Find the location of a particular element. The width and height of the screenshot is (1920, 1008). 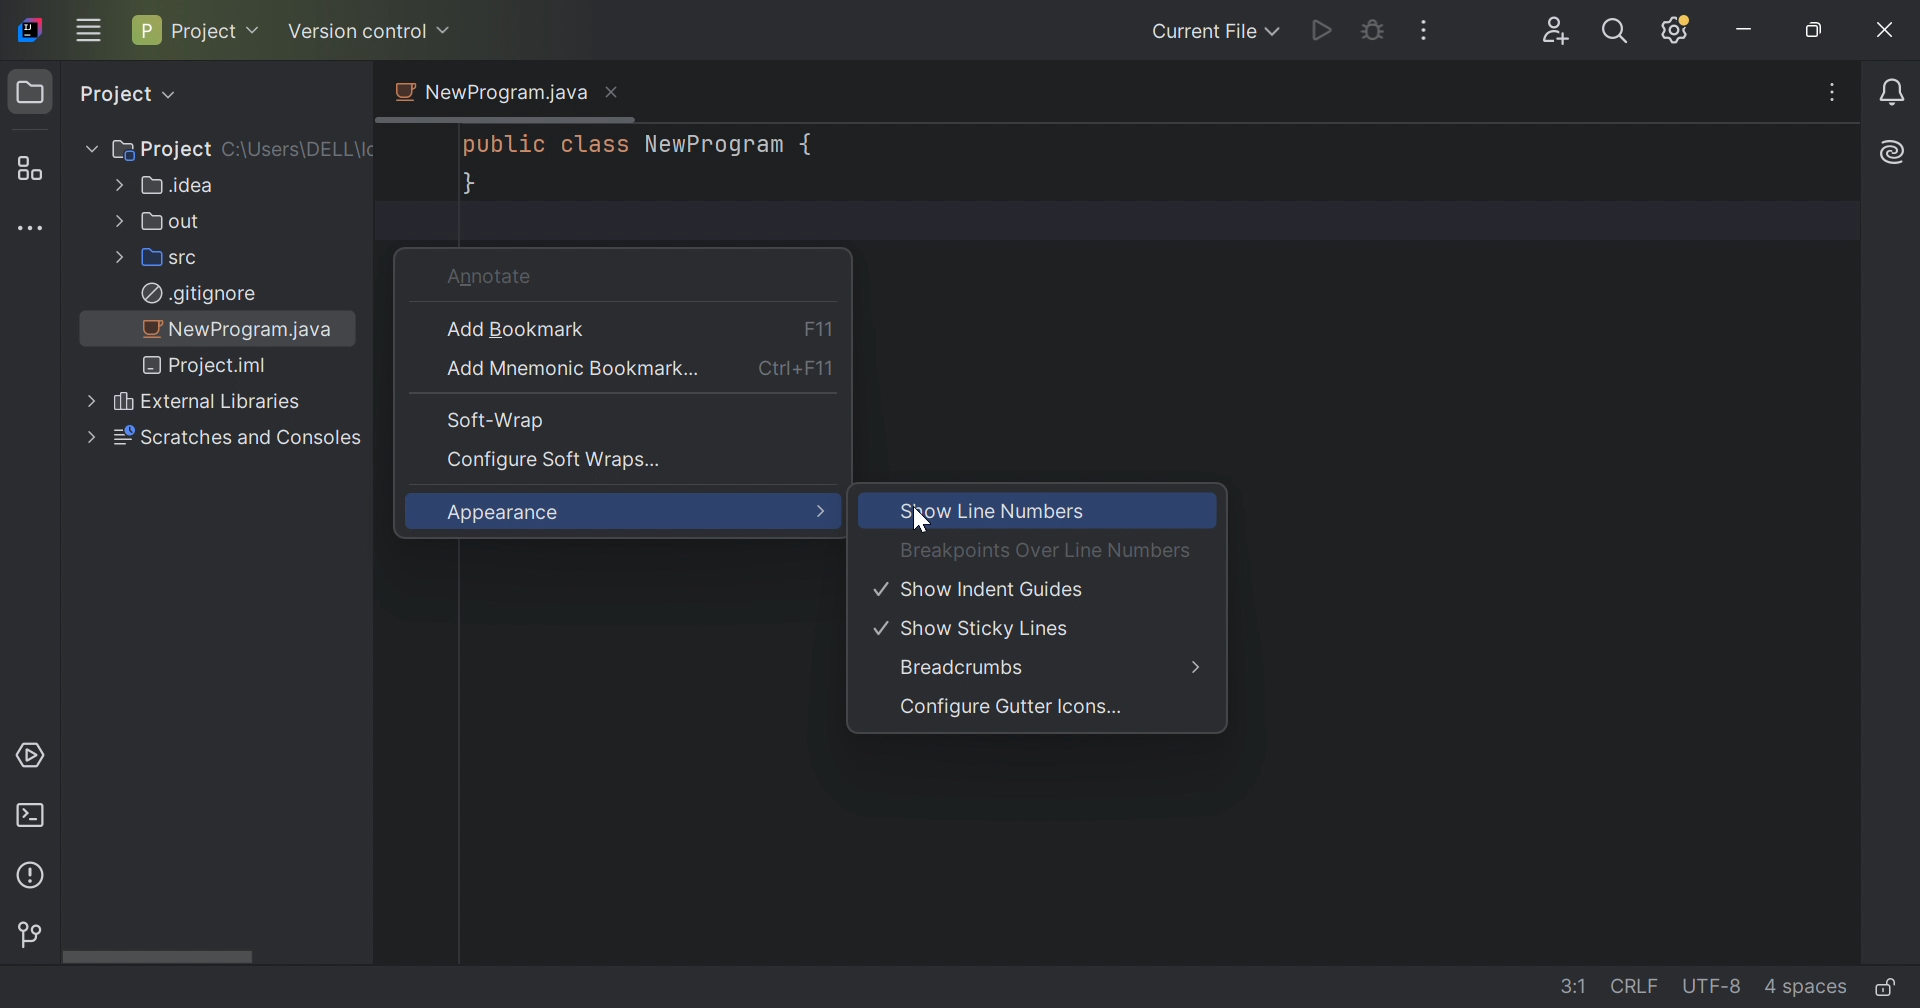

NewProgram.java is located at coordinates (488, 92).